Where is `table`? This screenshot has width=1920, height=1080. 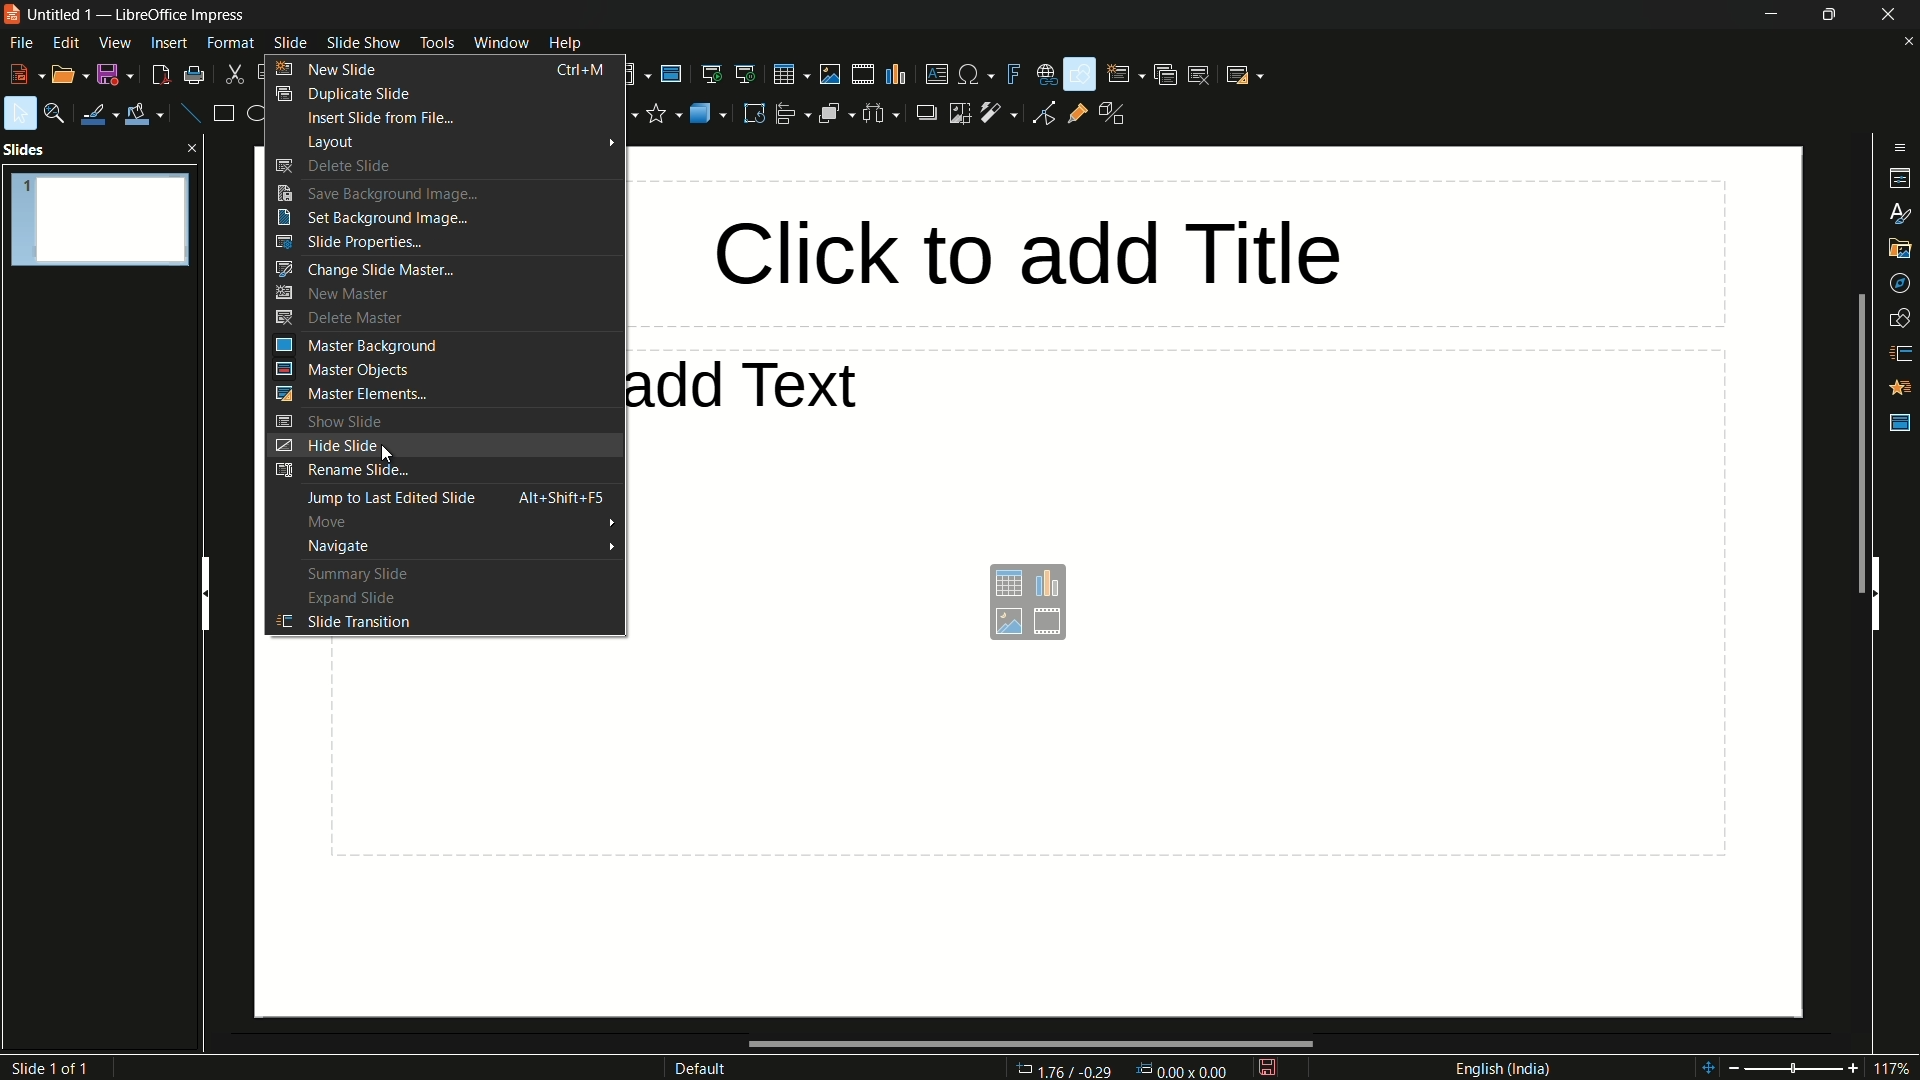
table is located at coordinates (793, 74).